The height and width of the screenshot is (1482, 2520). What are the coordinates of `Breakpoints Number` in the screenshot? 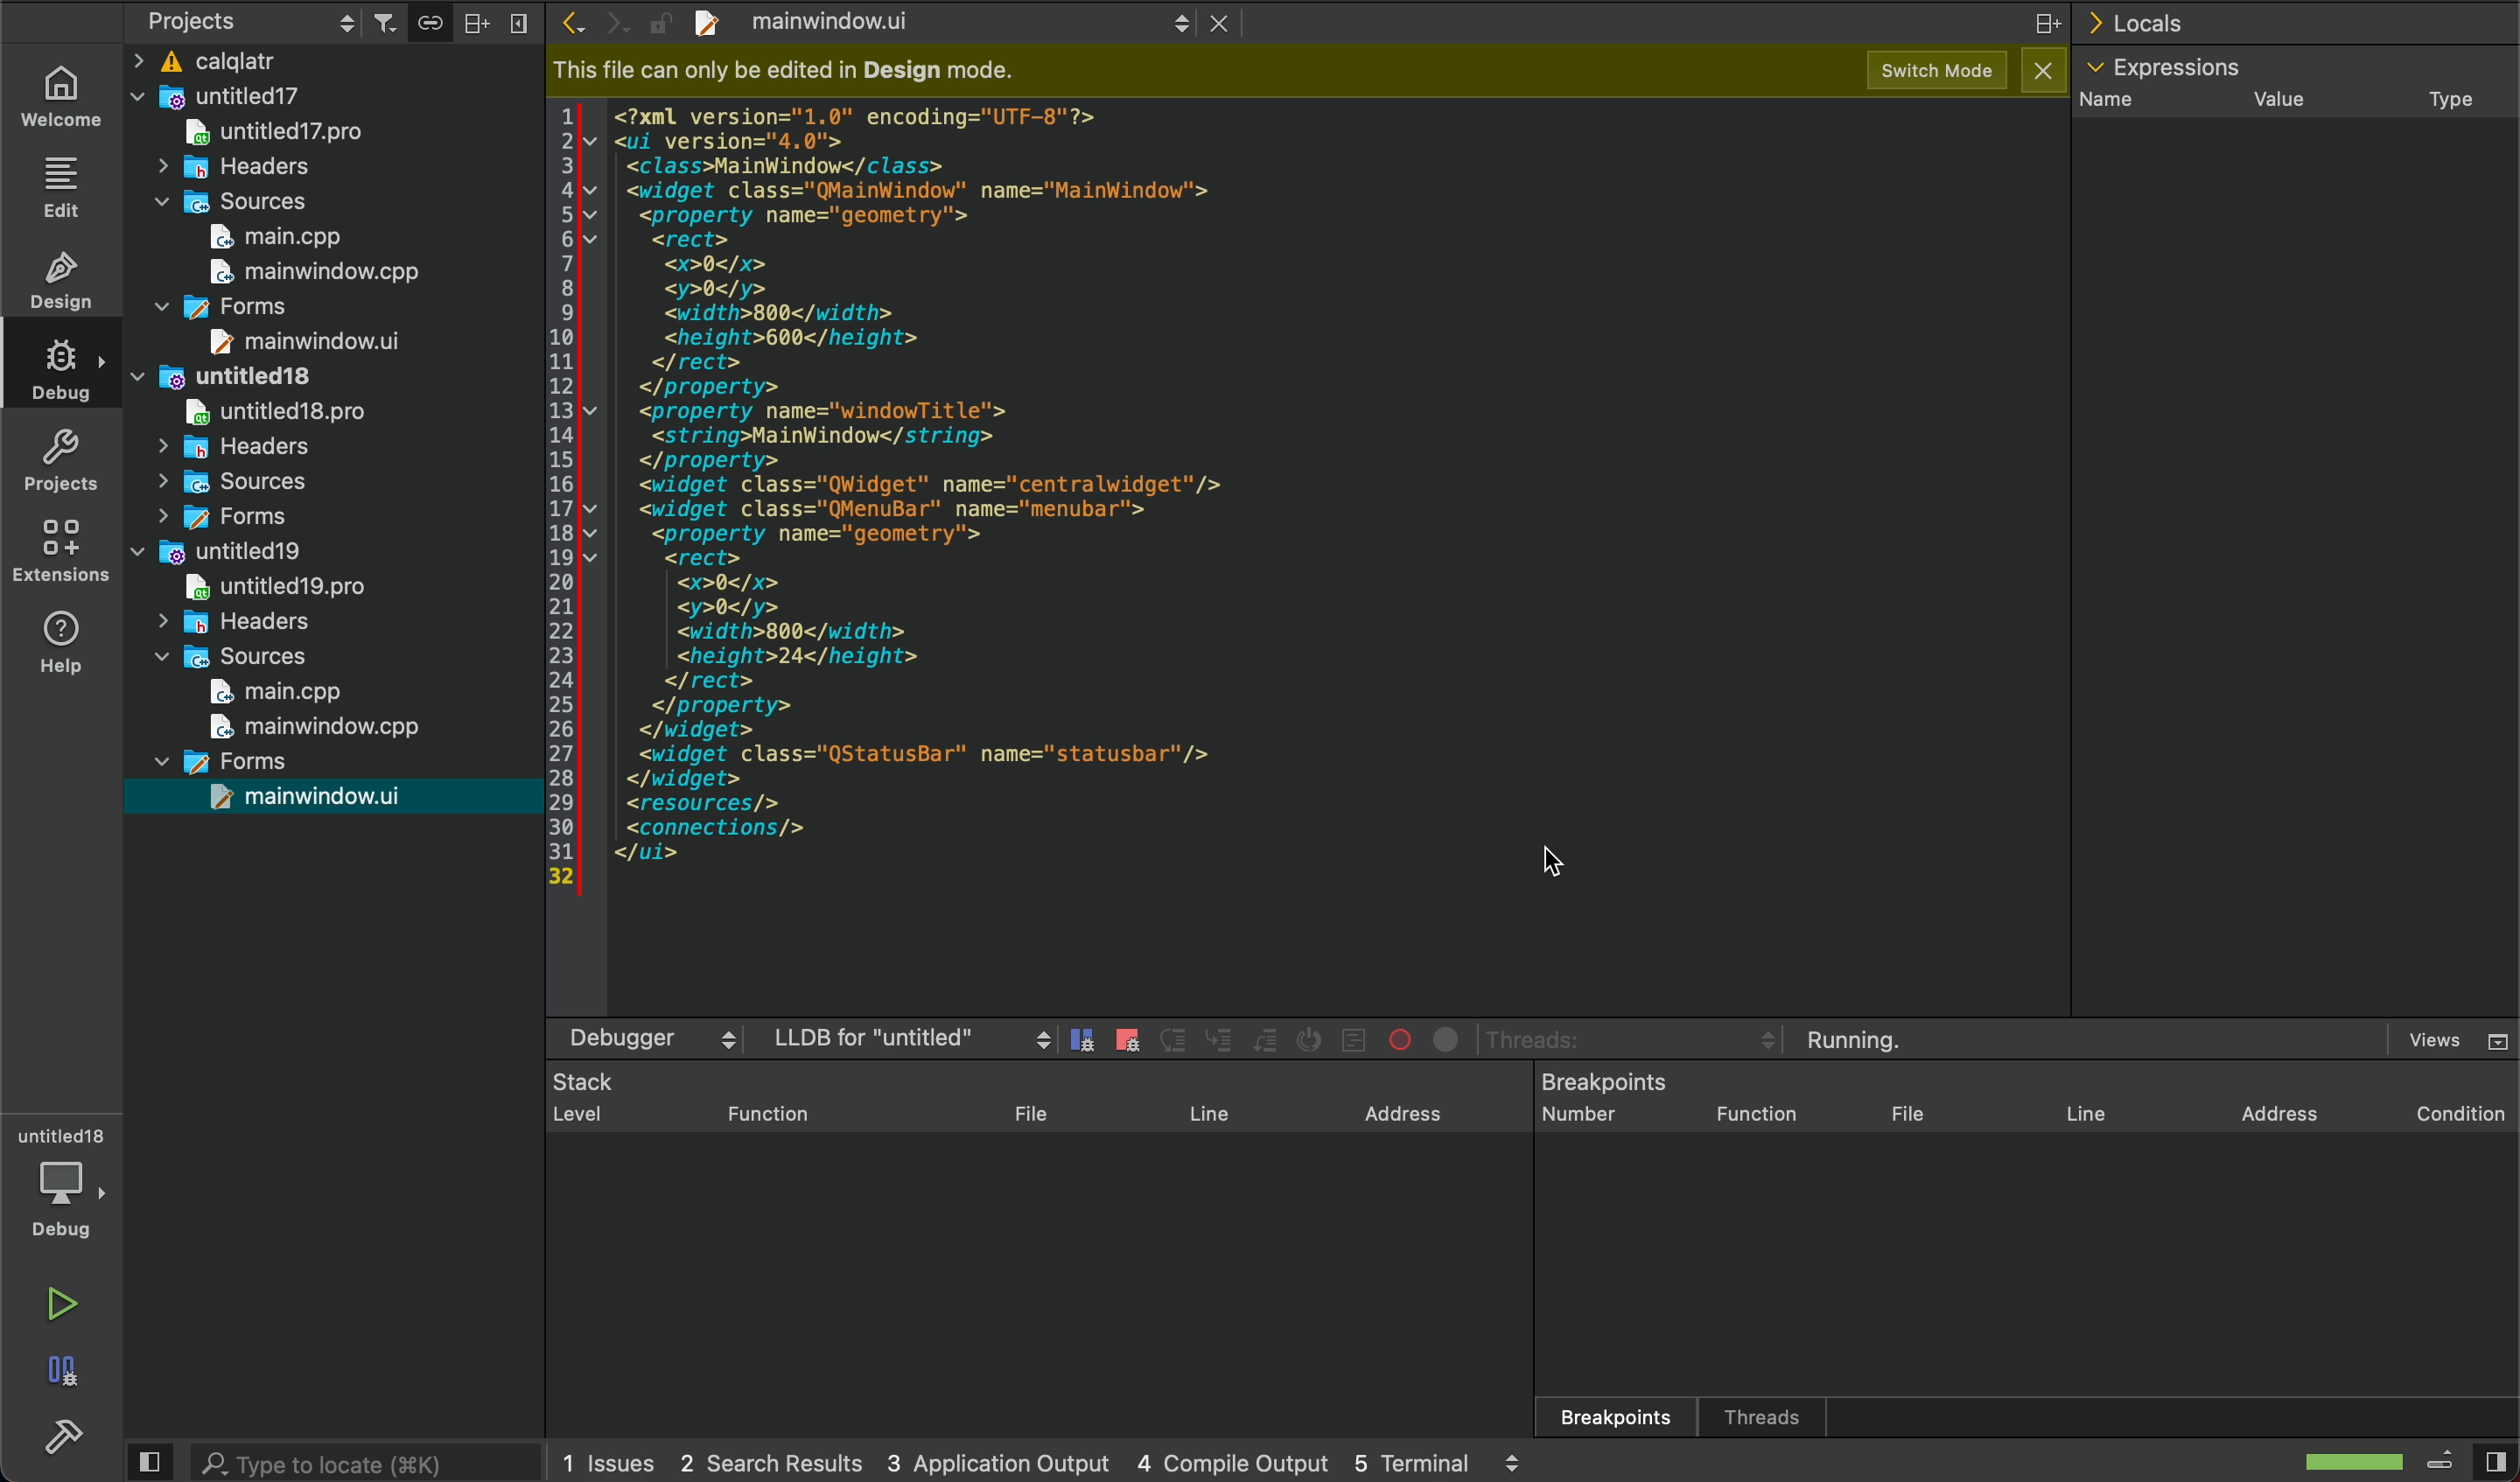 It's located at (1606, 1102).